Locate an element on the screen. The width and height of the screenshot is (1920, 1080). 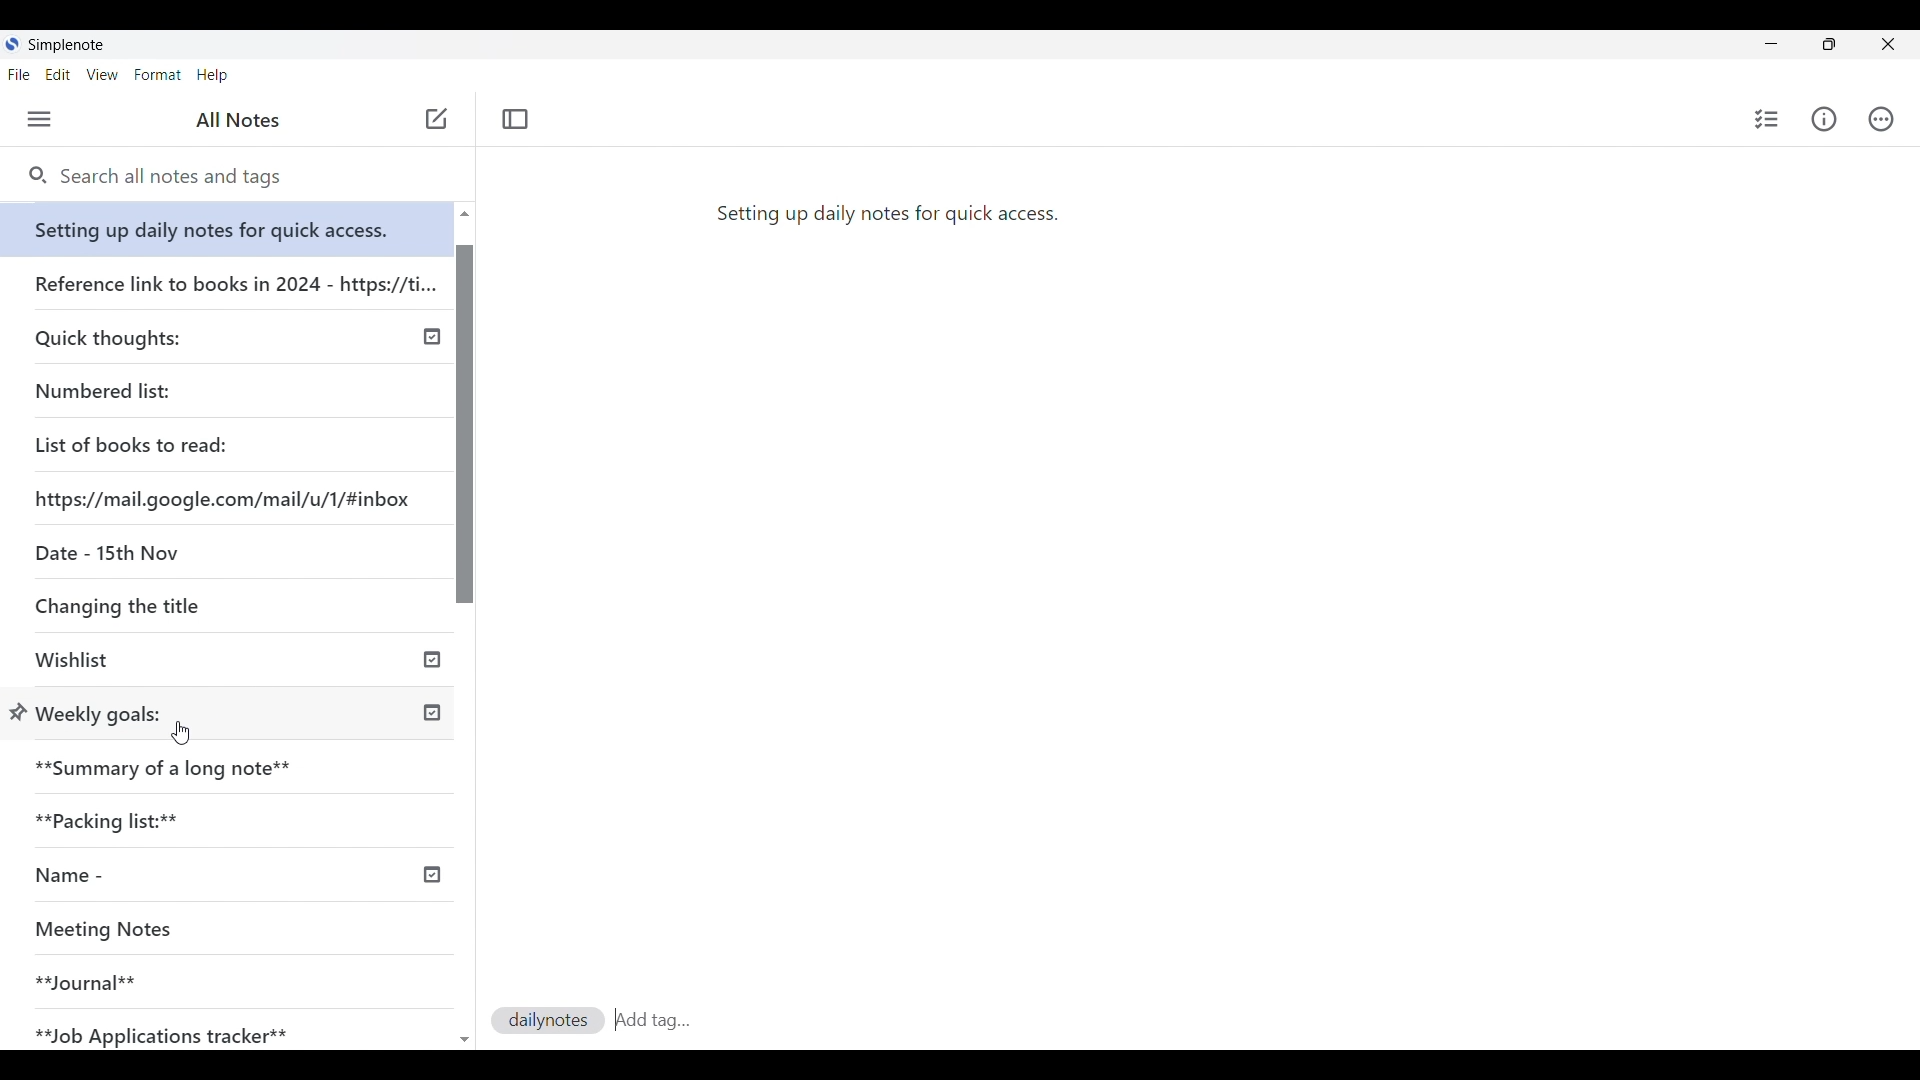
Menu is located at coordinates (39, 119).